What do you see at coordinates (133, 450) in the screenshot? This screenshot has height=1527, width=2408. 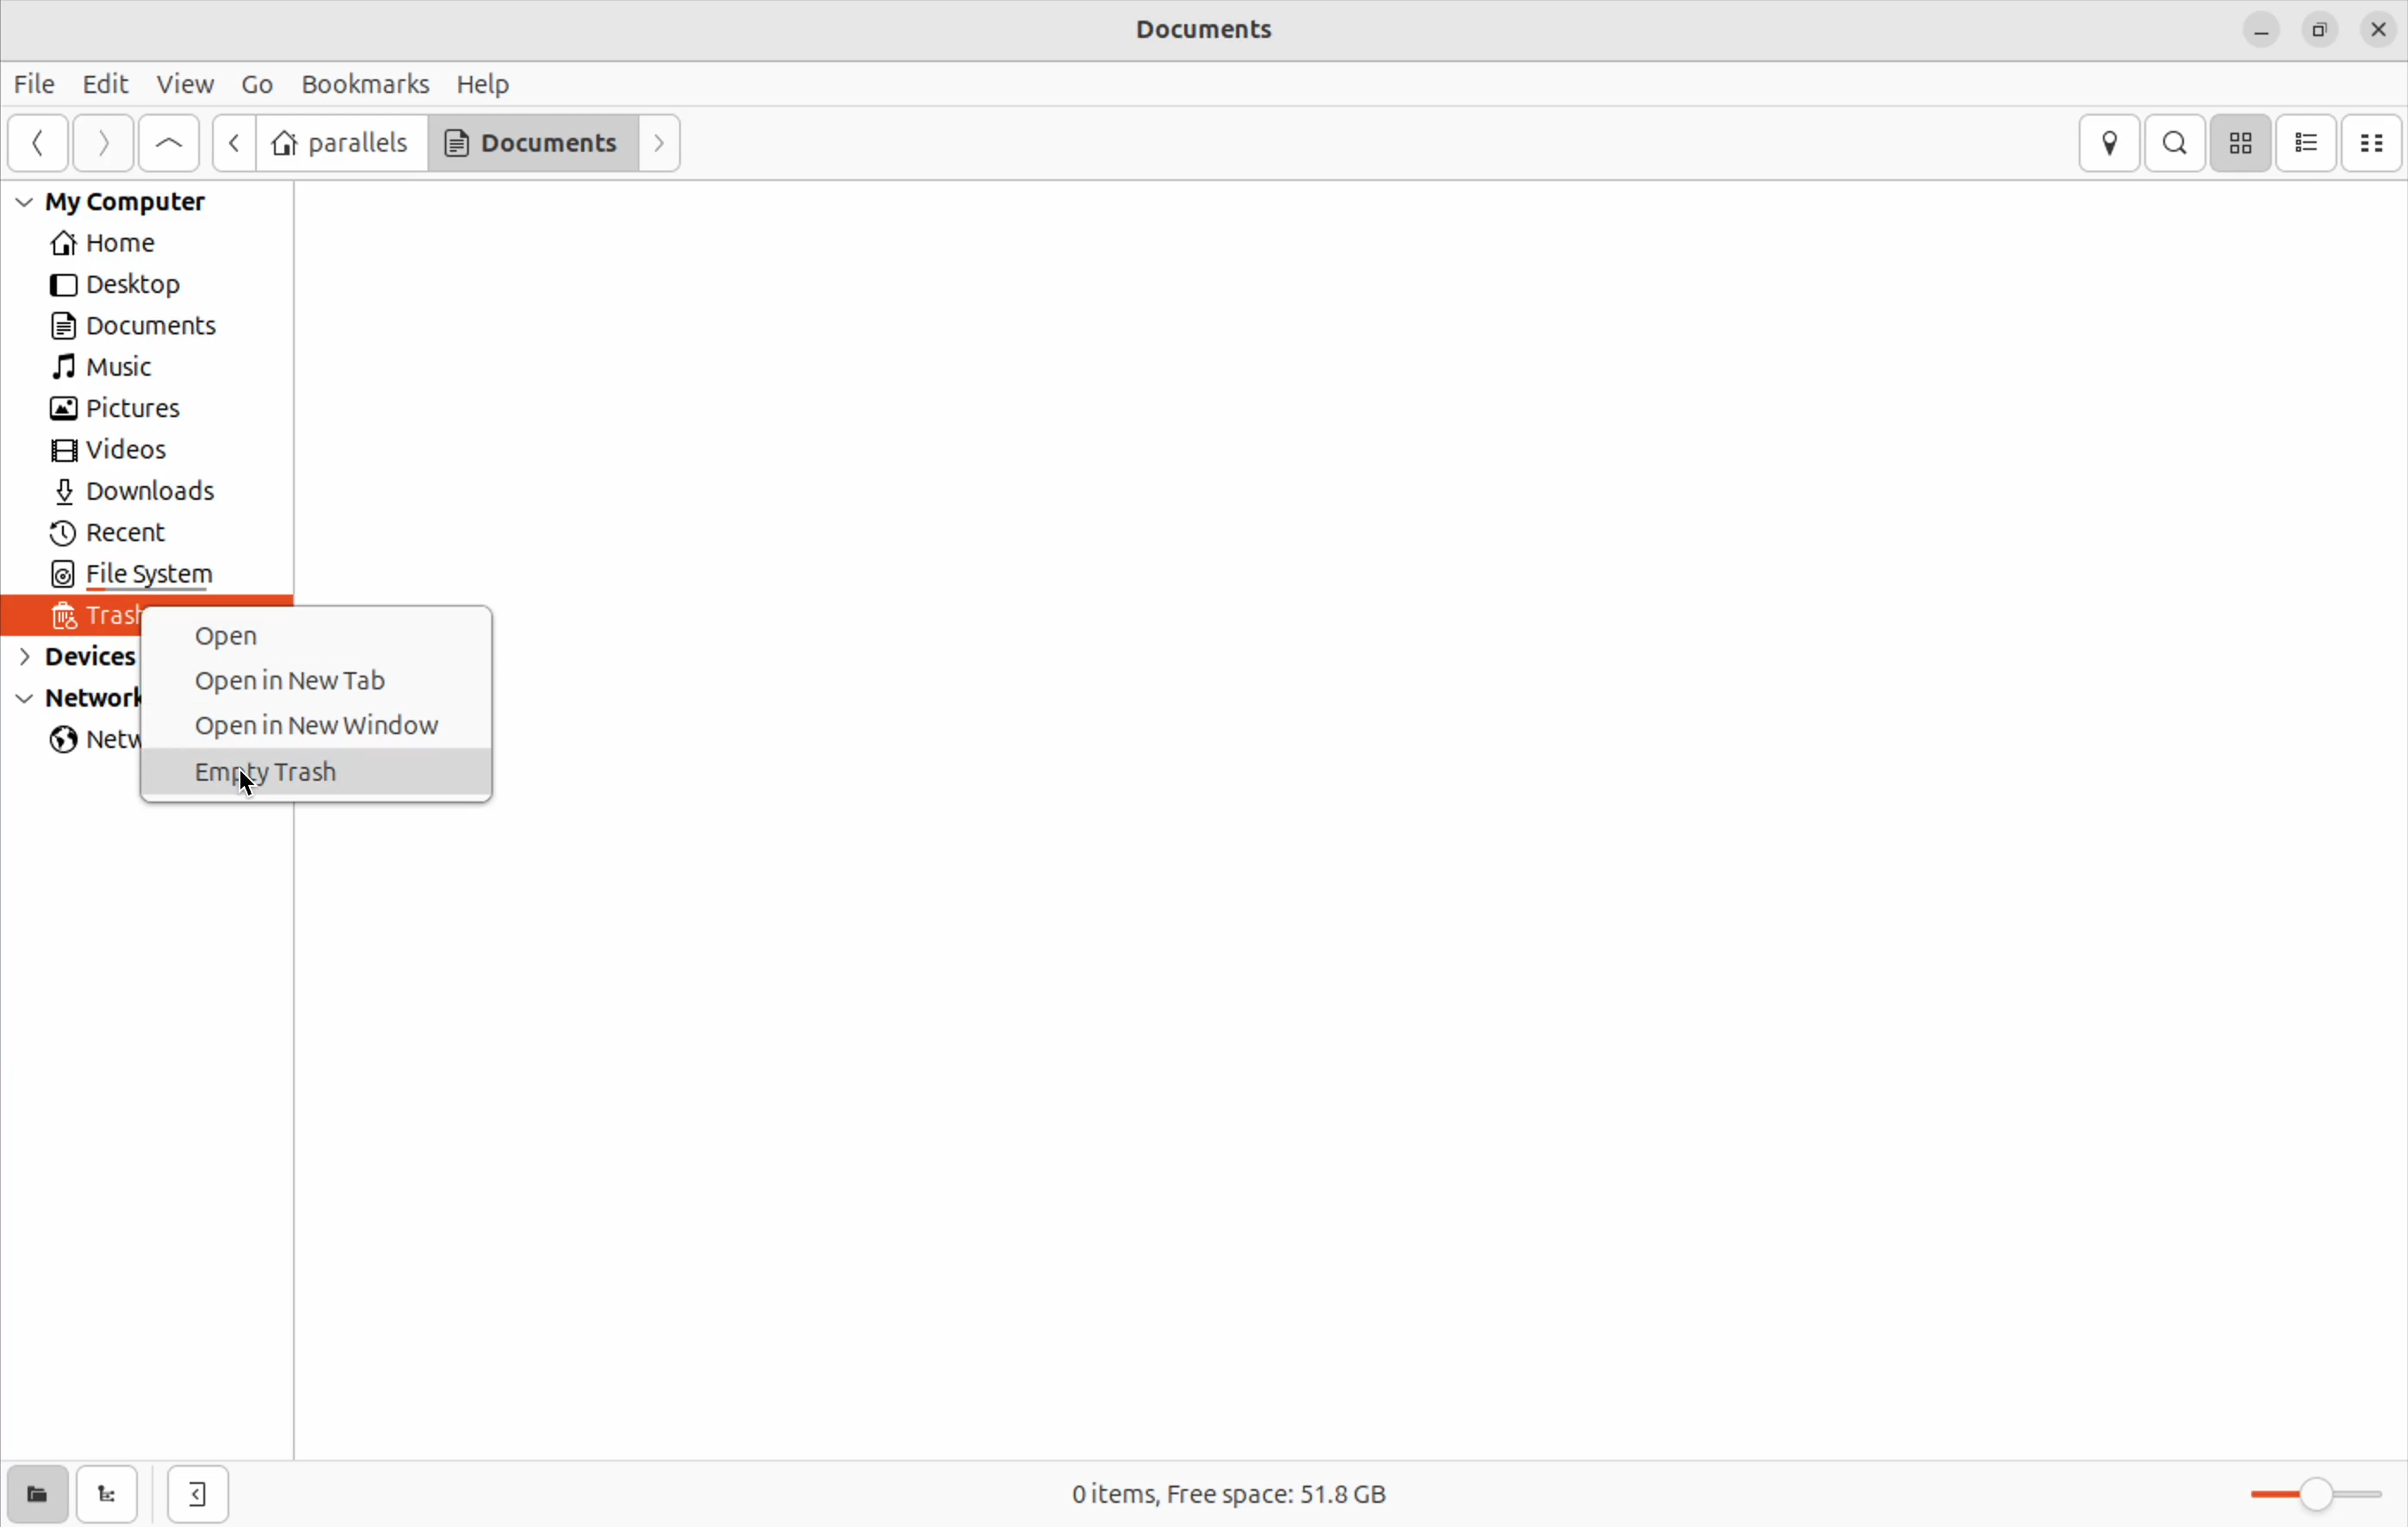 I see `Videos` at bounding box center [133, 450].